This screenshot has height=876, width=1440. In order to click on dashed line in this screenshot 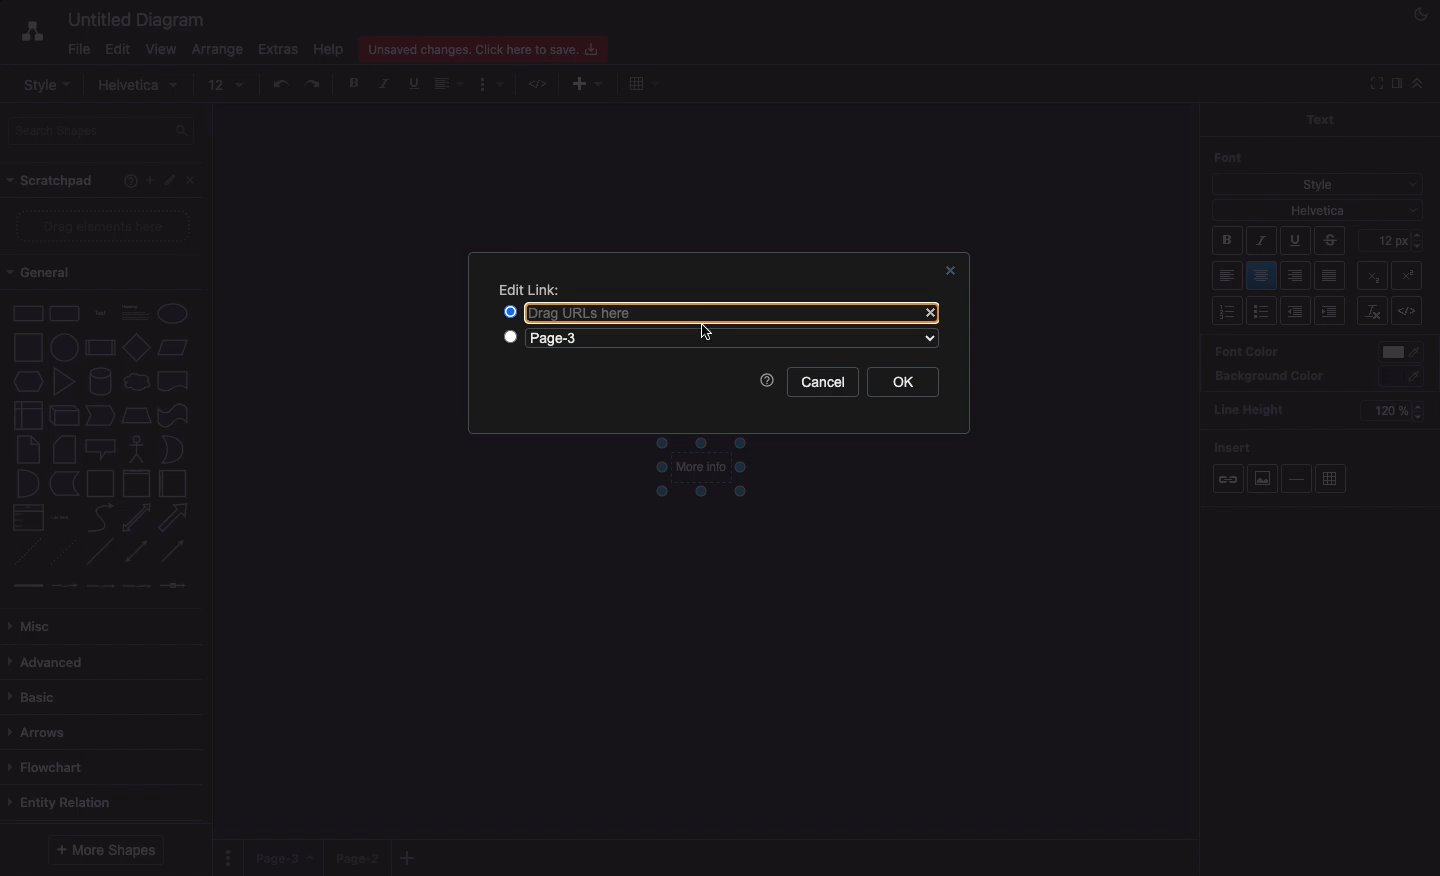, I will do `click(26, 552)`.